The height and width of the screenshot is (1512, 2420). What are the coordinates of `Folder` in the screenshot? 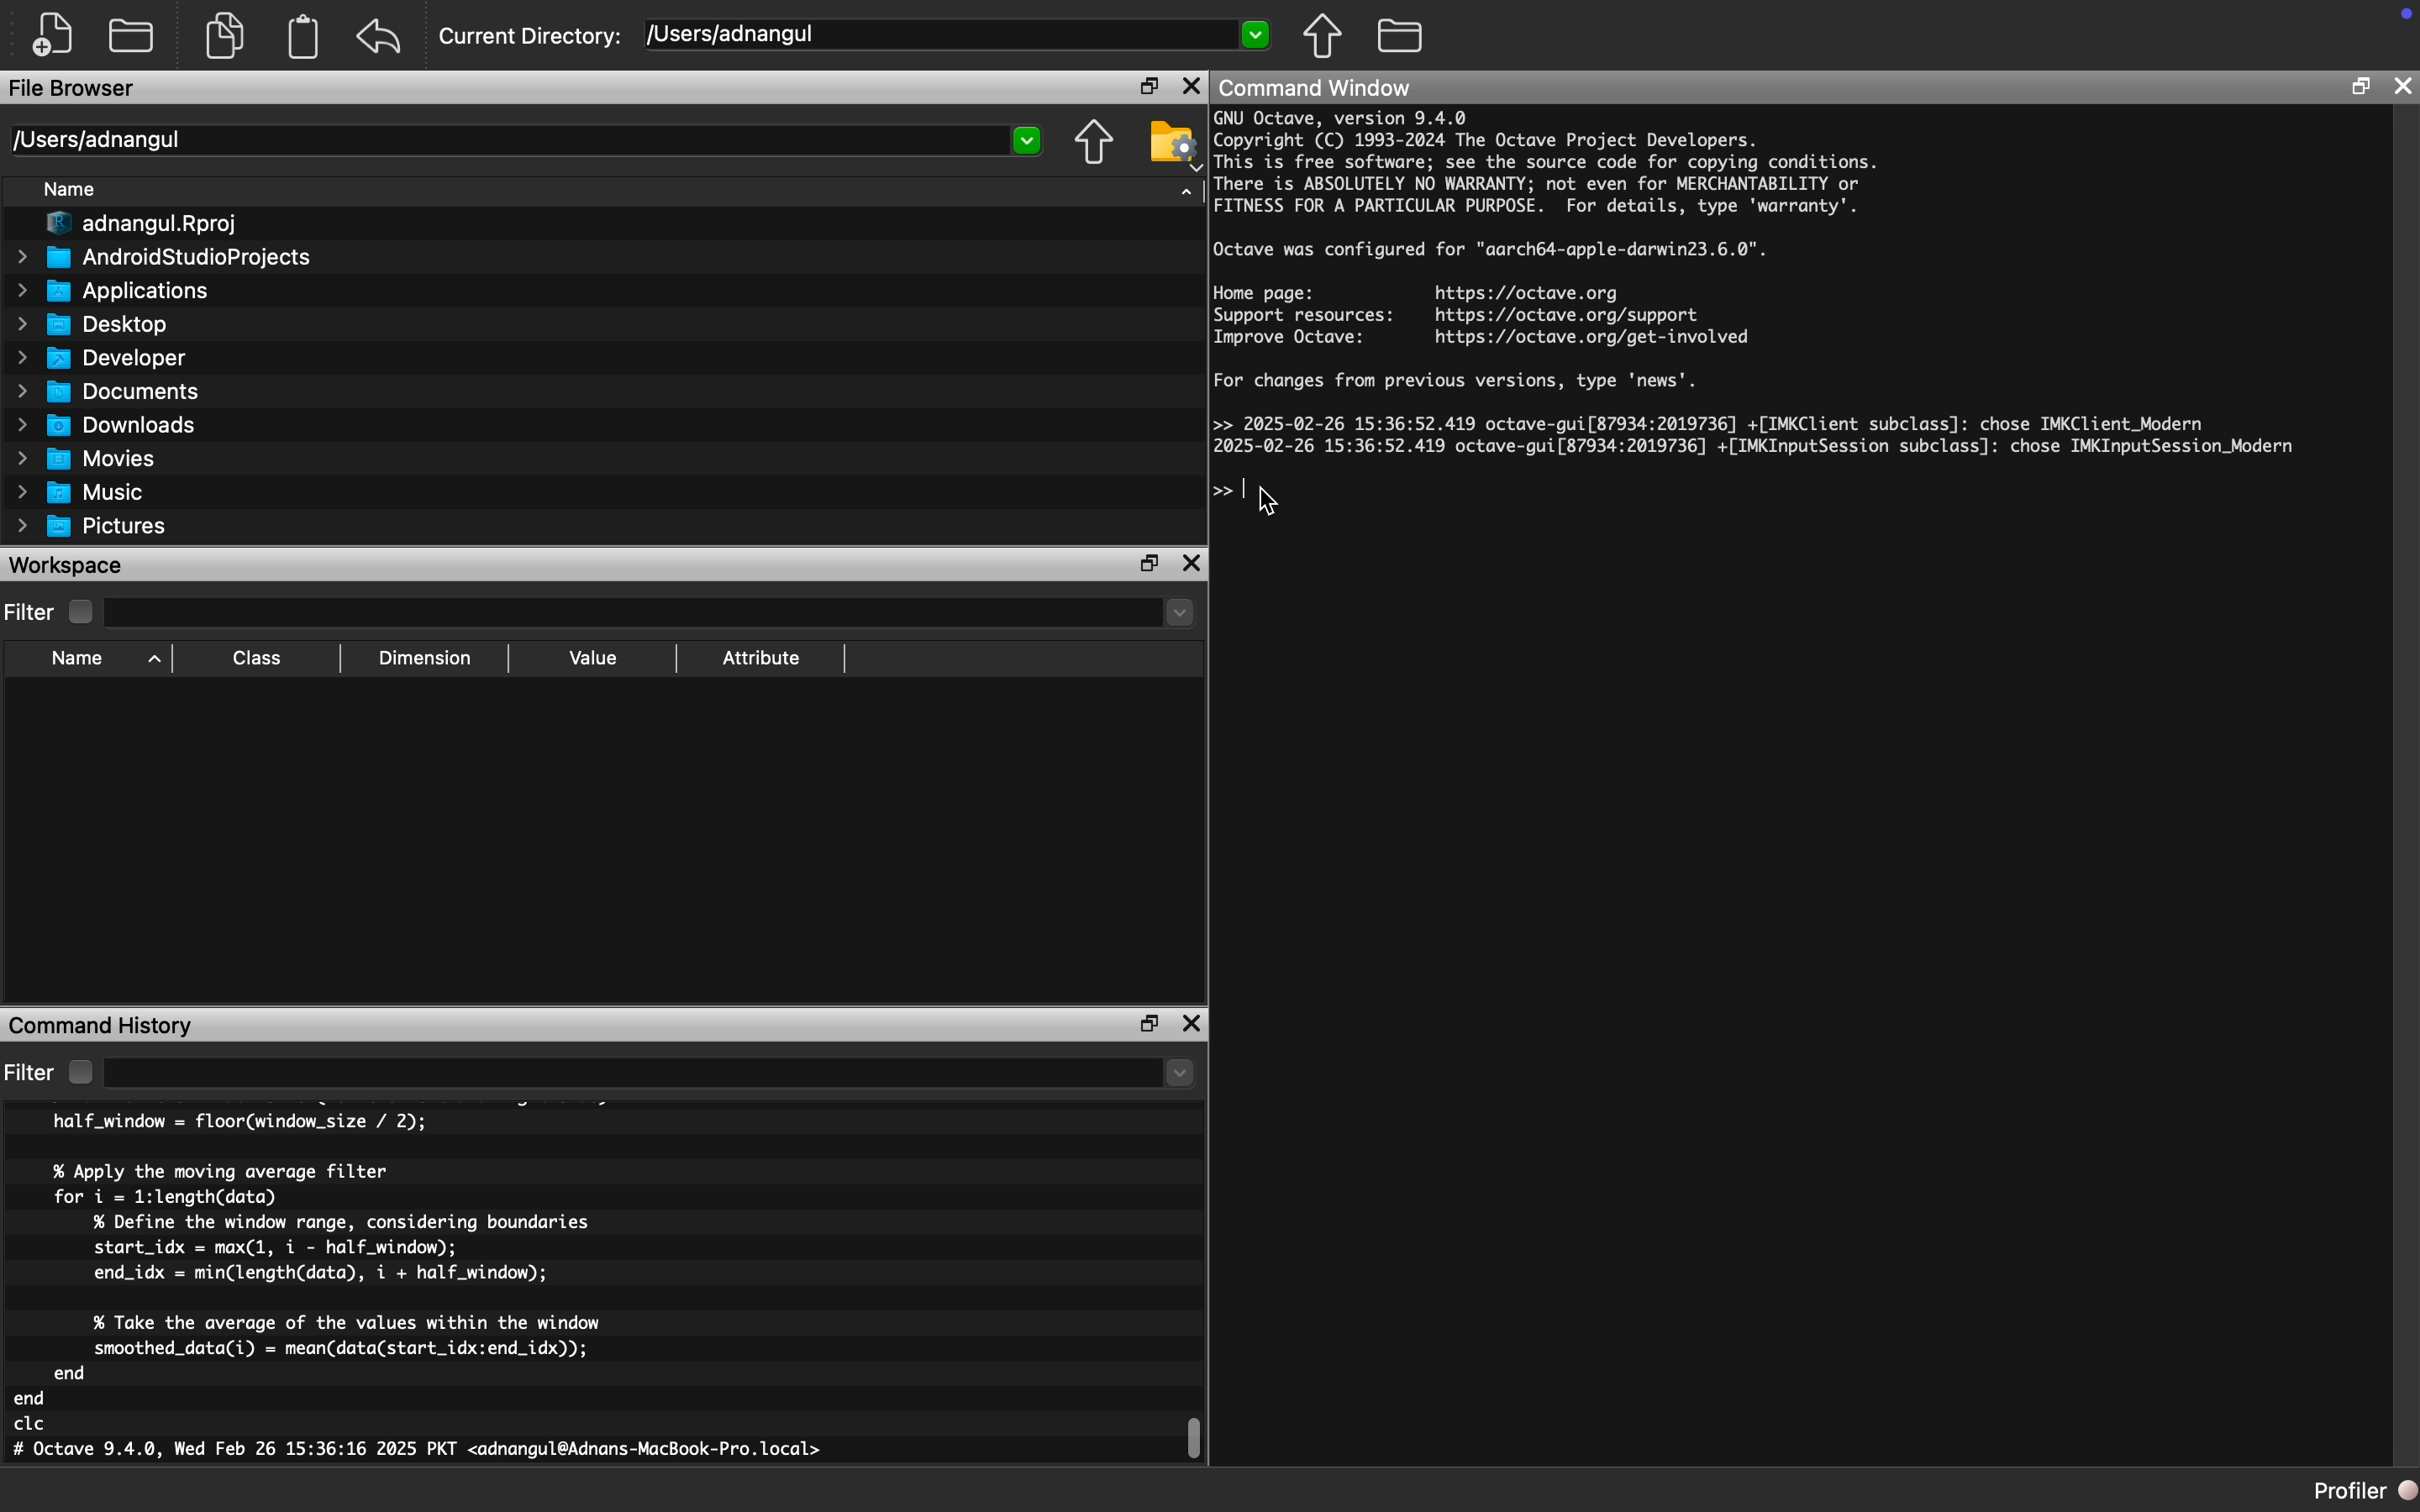 It's located at (1402, 33).